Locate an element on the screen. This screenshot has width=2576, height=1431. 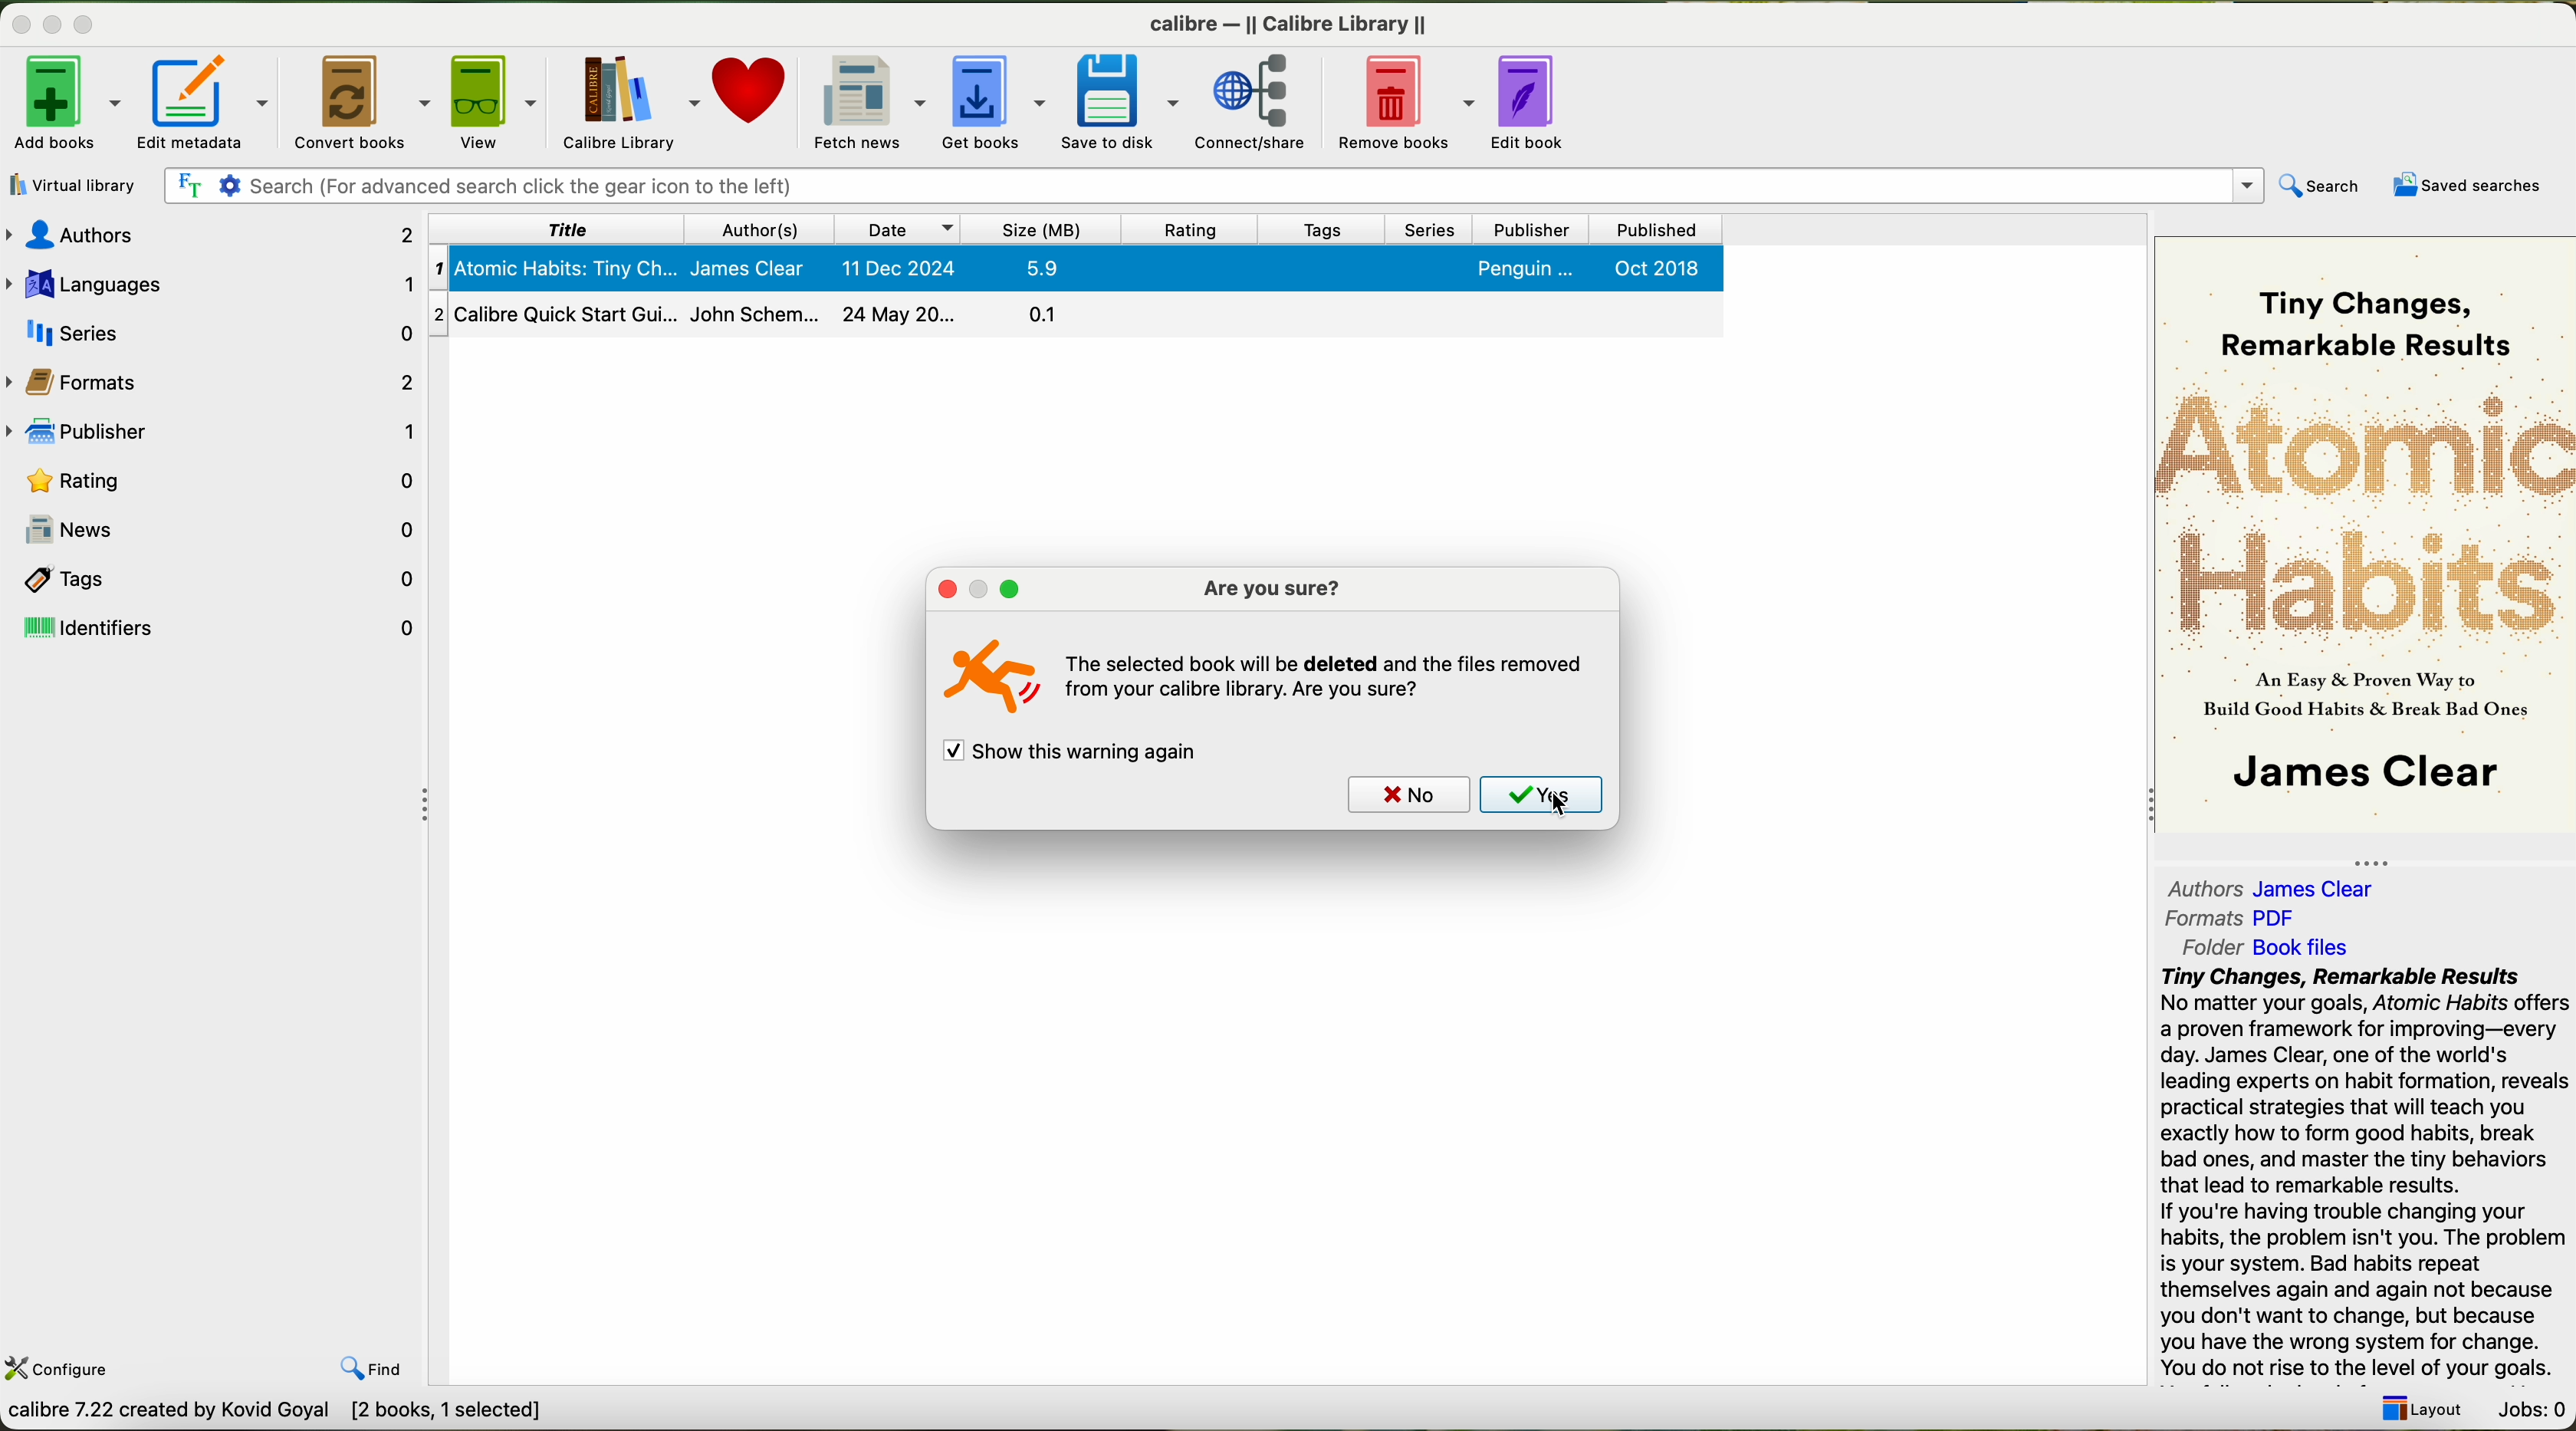
view is located at coordinates (492, 102).